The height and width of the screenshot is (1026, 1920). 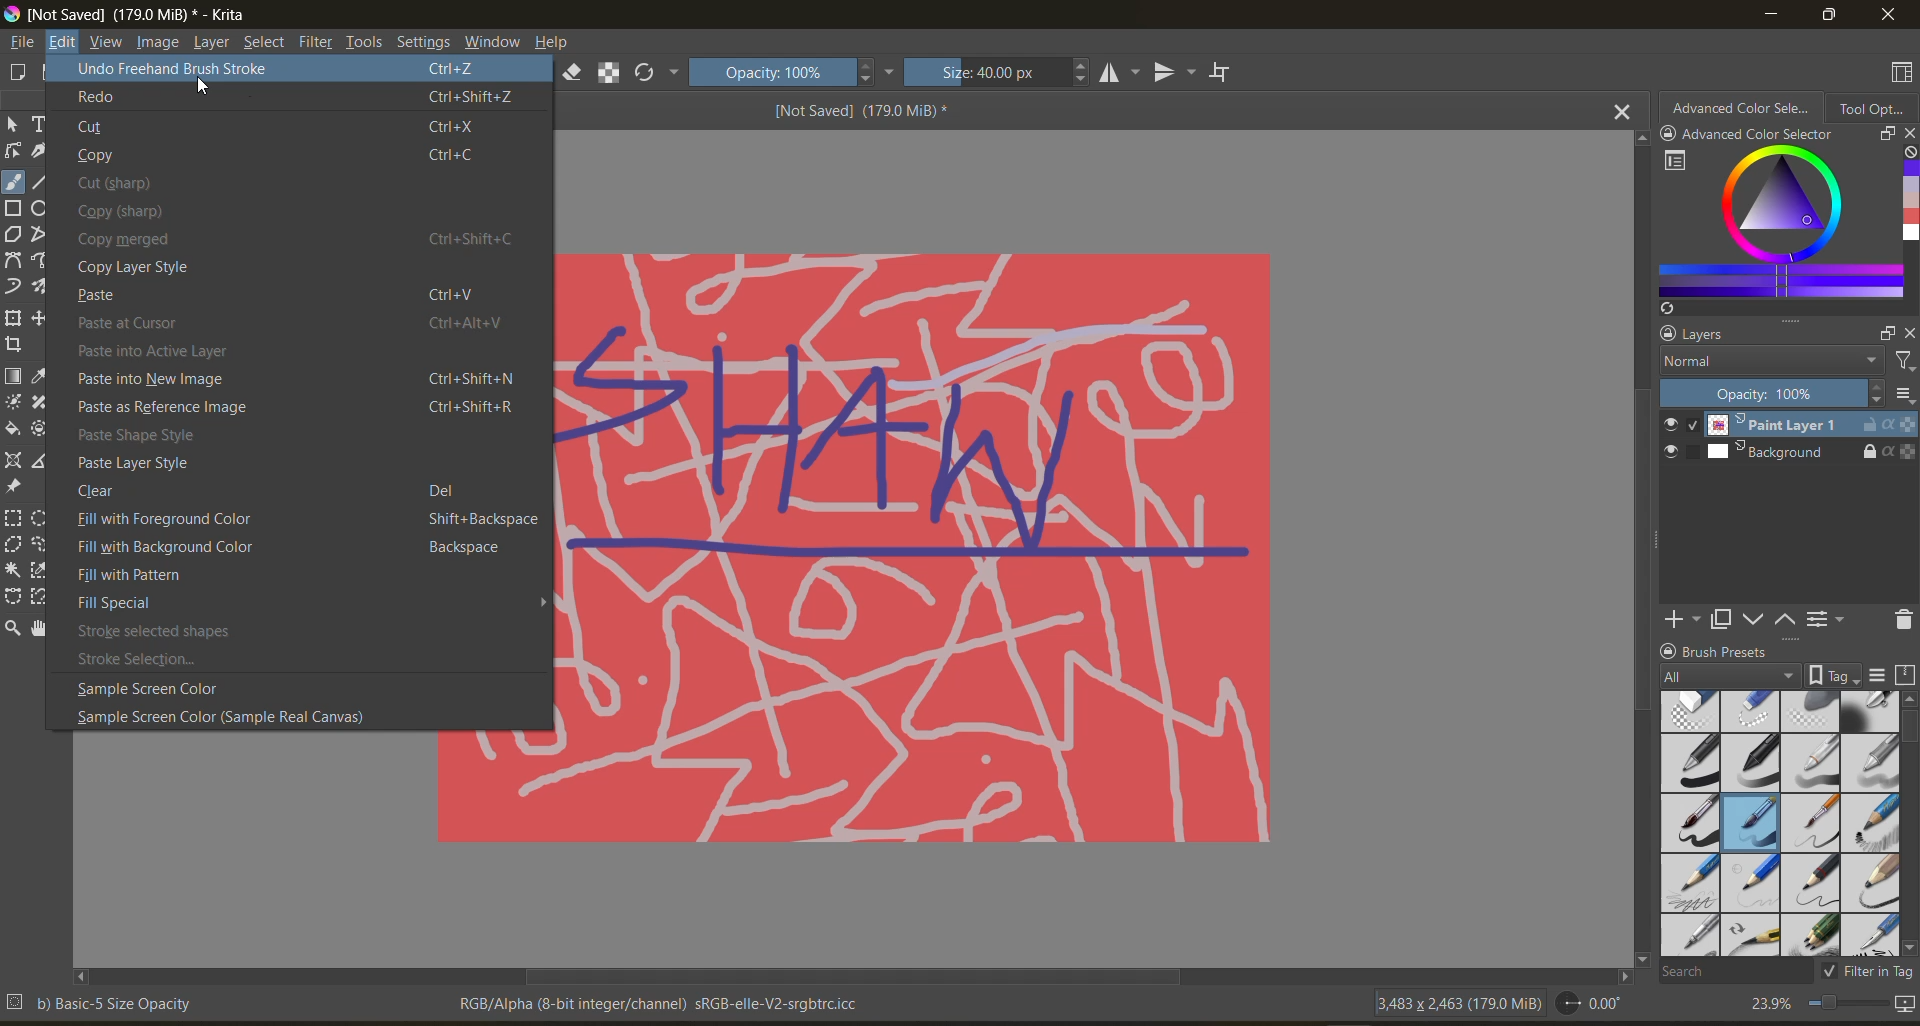 What do you see at coordinates (1455, 1003) in the screenshot?
I see `3,483 x 2,463 (179.0 MiB)` at bounding box center [1455, 1003].